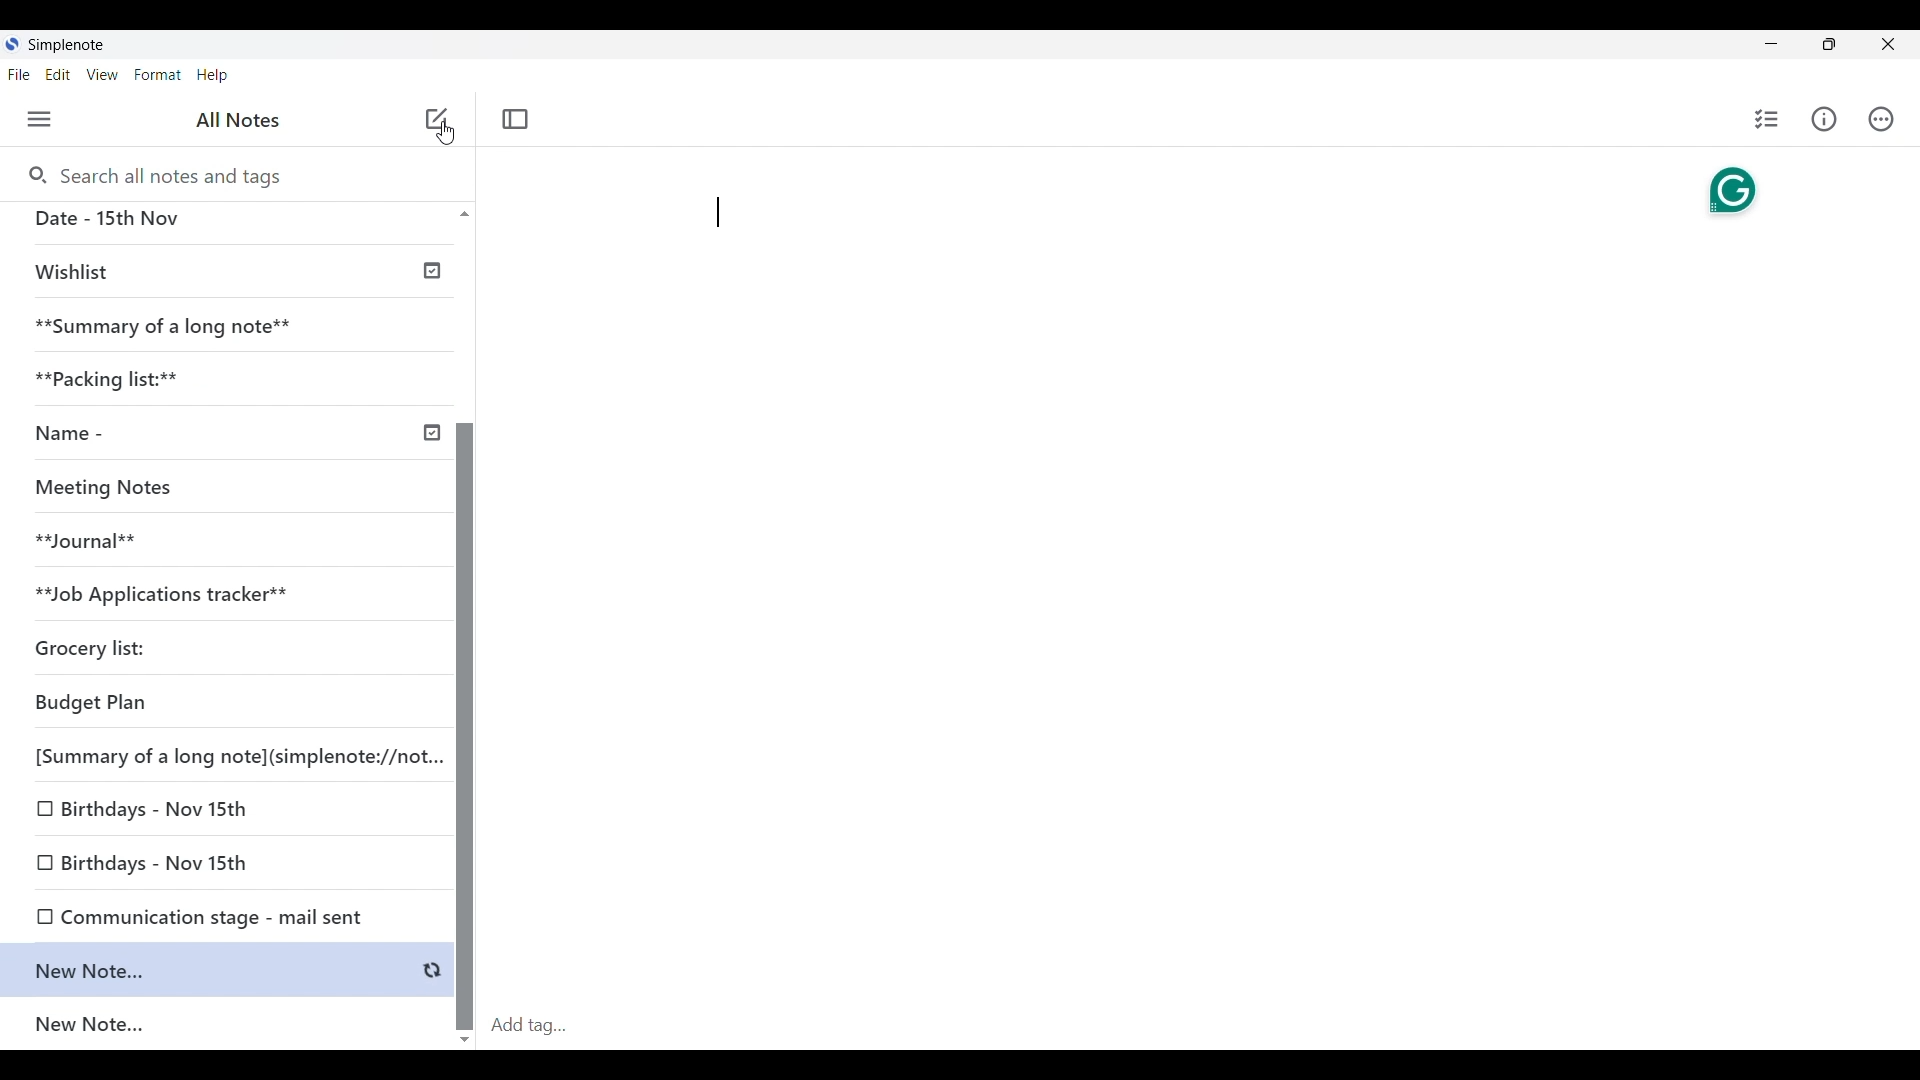 The width and height of the screenshot is (1920, 1080). Describe the element at coordinates (40, 120) in the screenshot. I see `Menu` at that location.